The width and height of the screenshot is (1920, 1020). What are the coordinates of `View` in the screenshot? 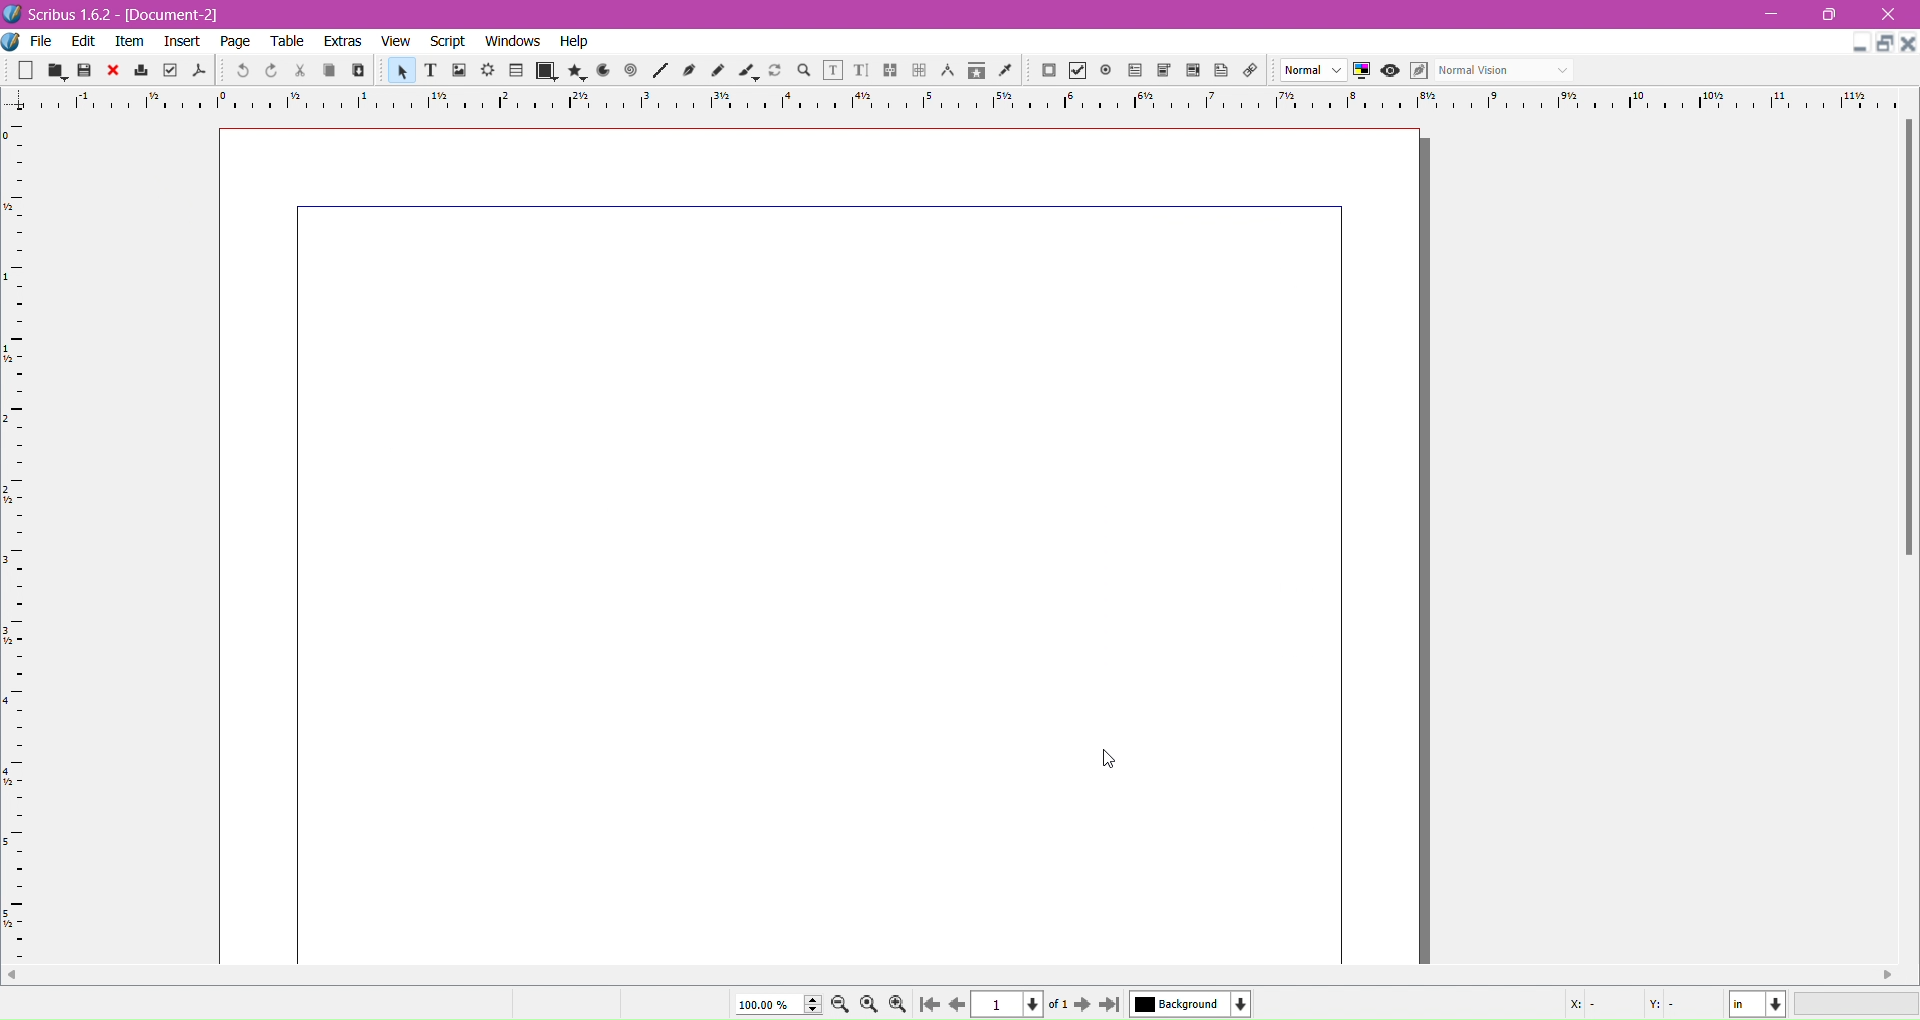 It's located at (397, 43).